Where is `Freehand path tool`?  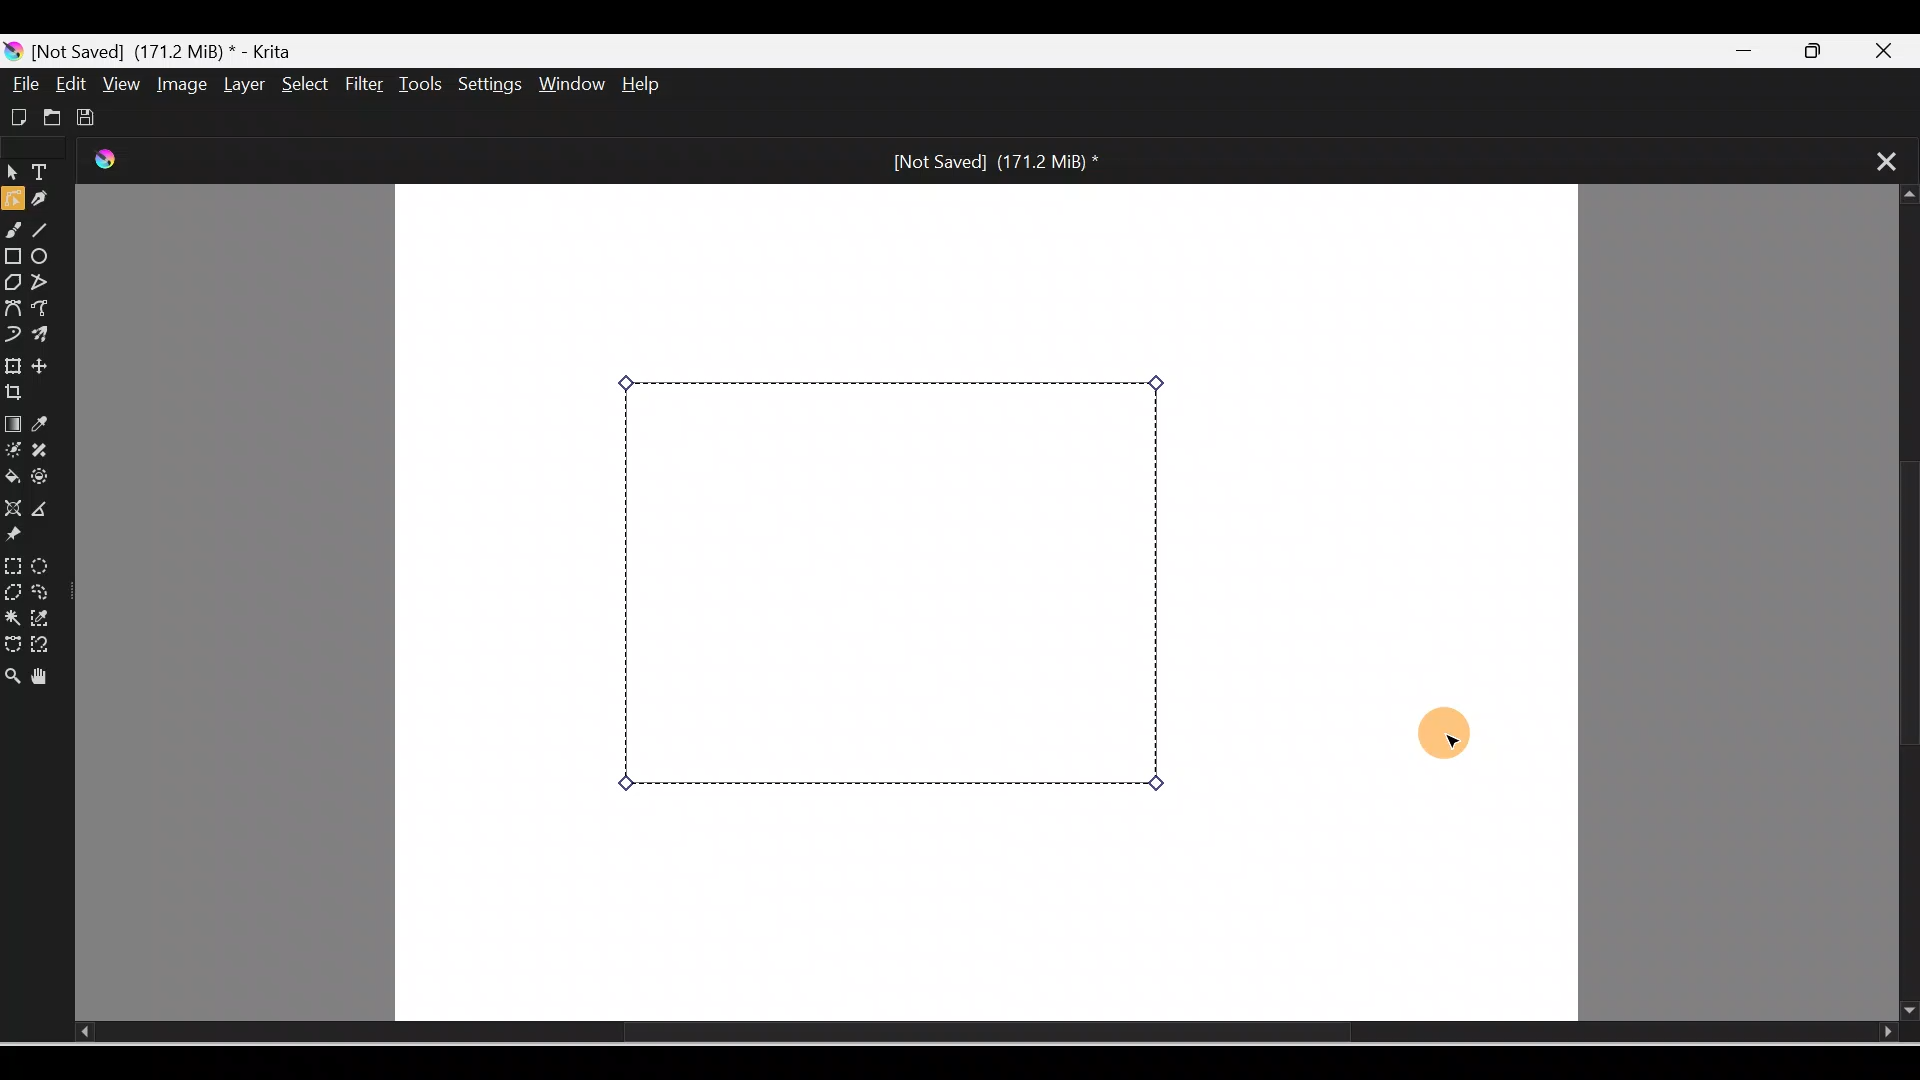 Freehand path tool is located at coordinates (46, 310).